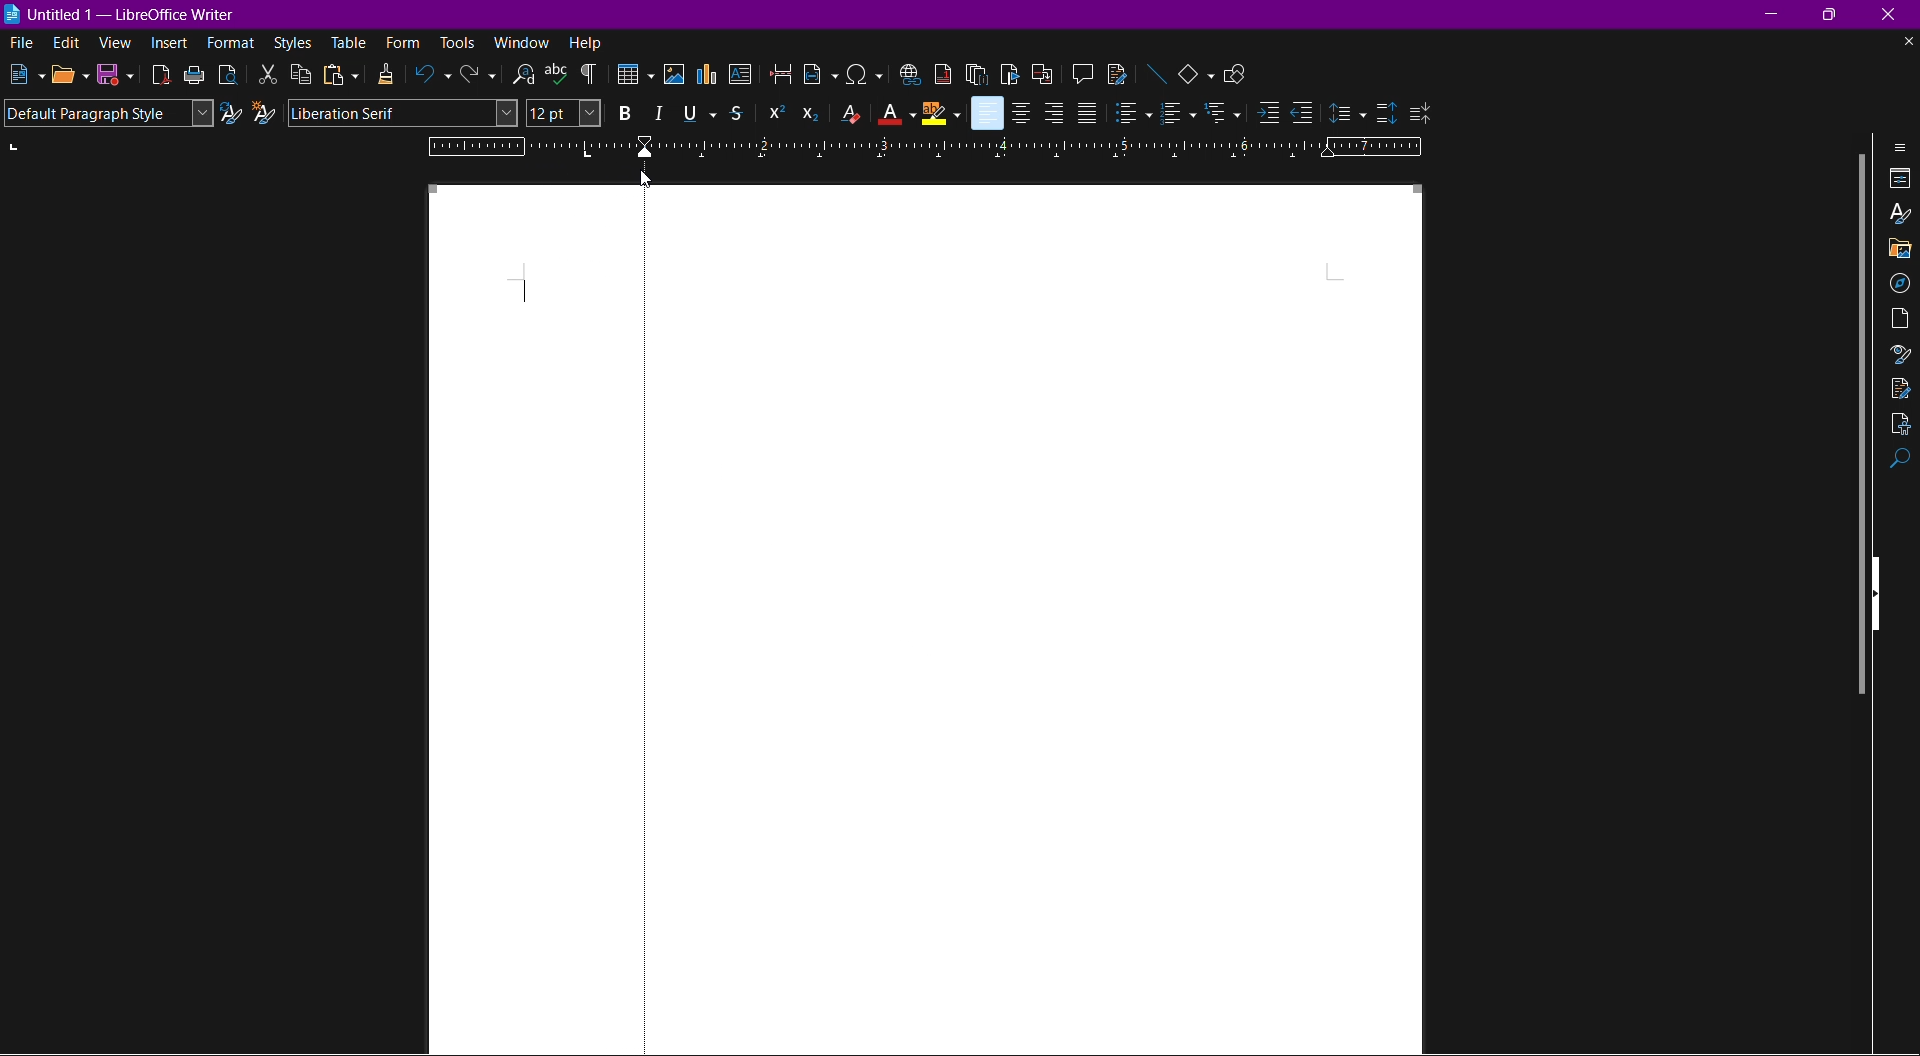 Image resolution: width=1920 pixels, height=1056 pixels. I want to click on Copy , so click(301, 75).